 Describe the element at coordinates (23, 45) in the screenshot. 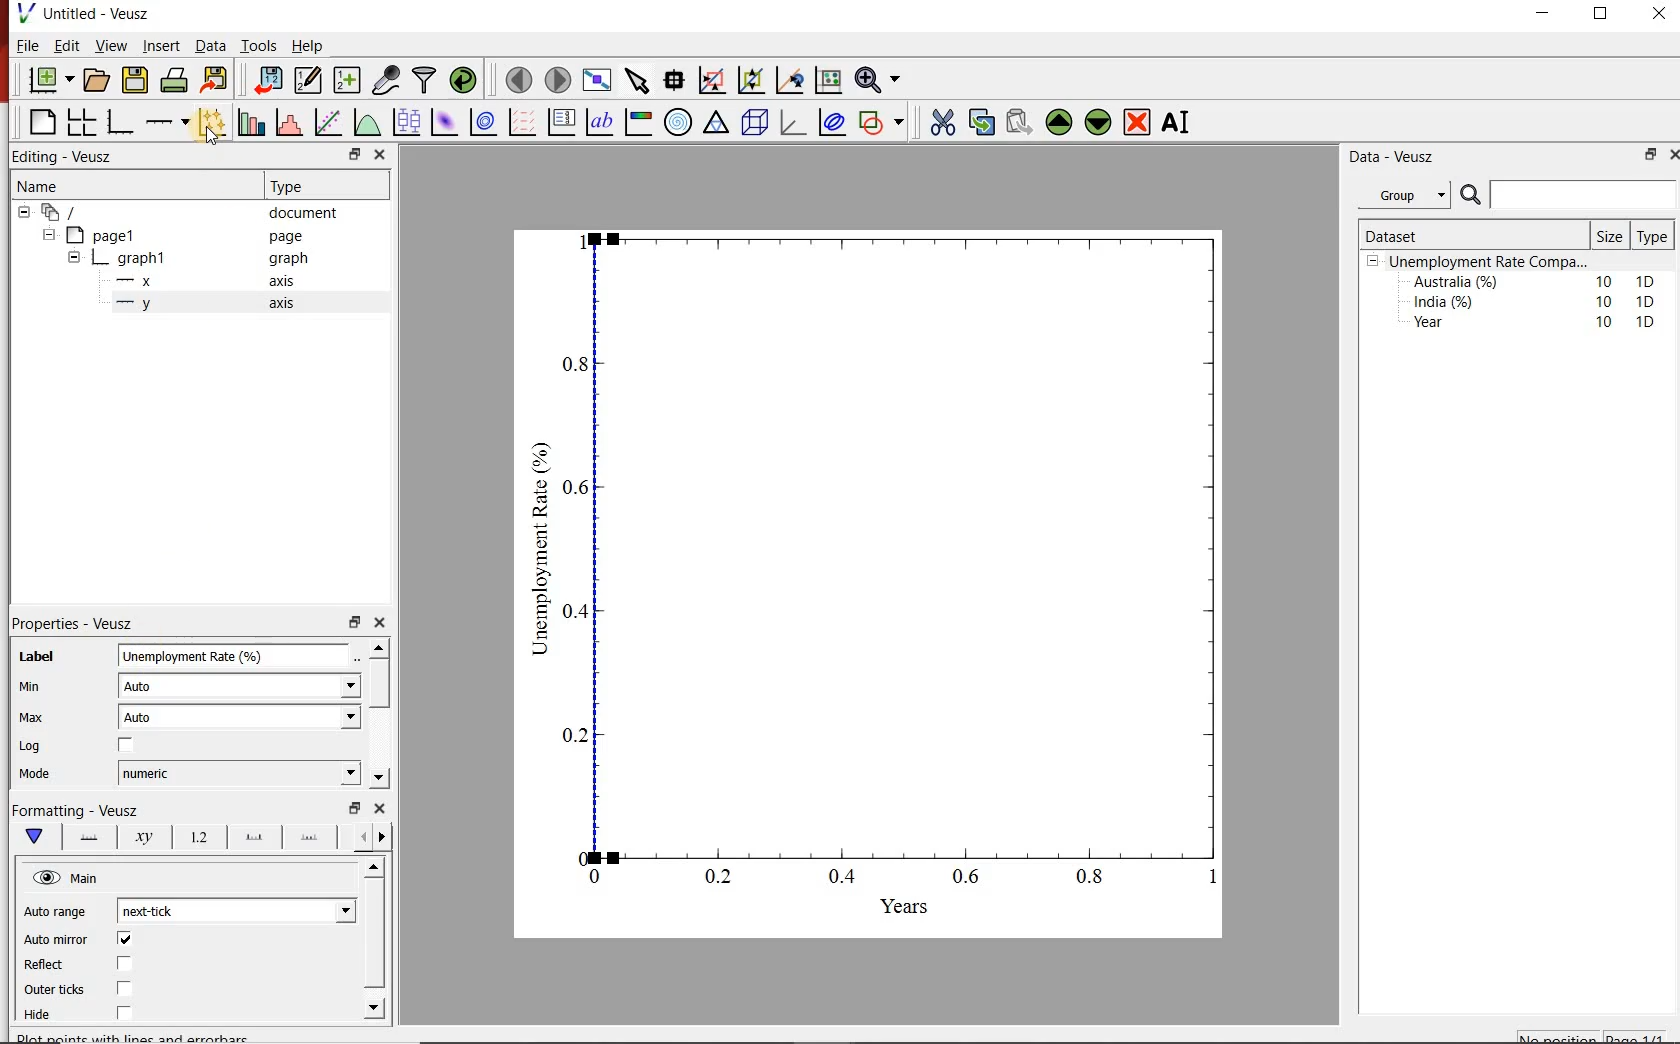

I see `| File` at that location.